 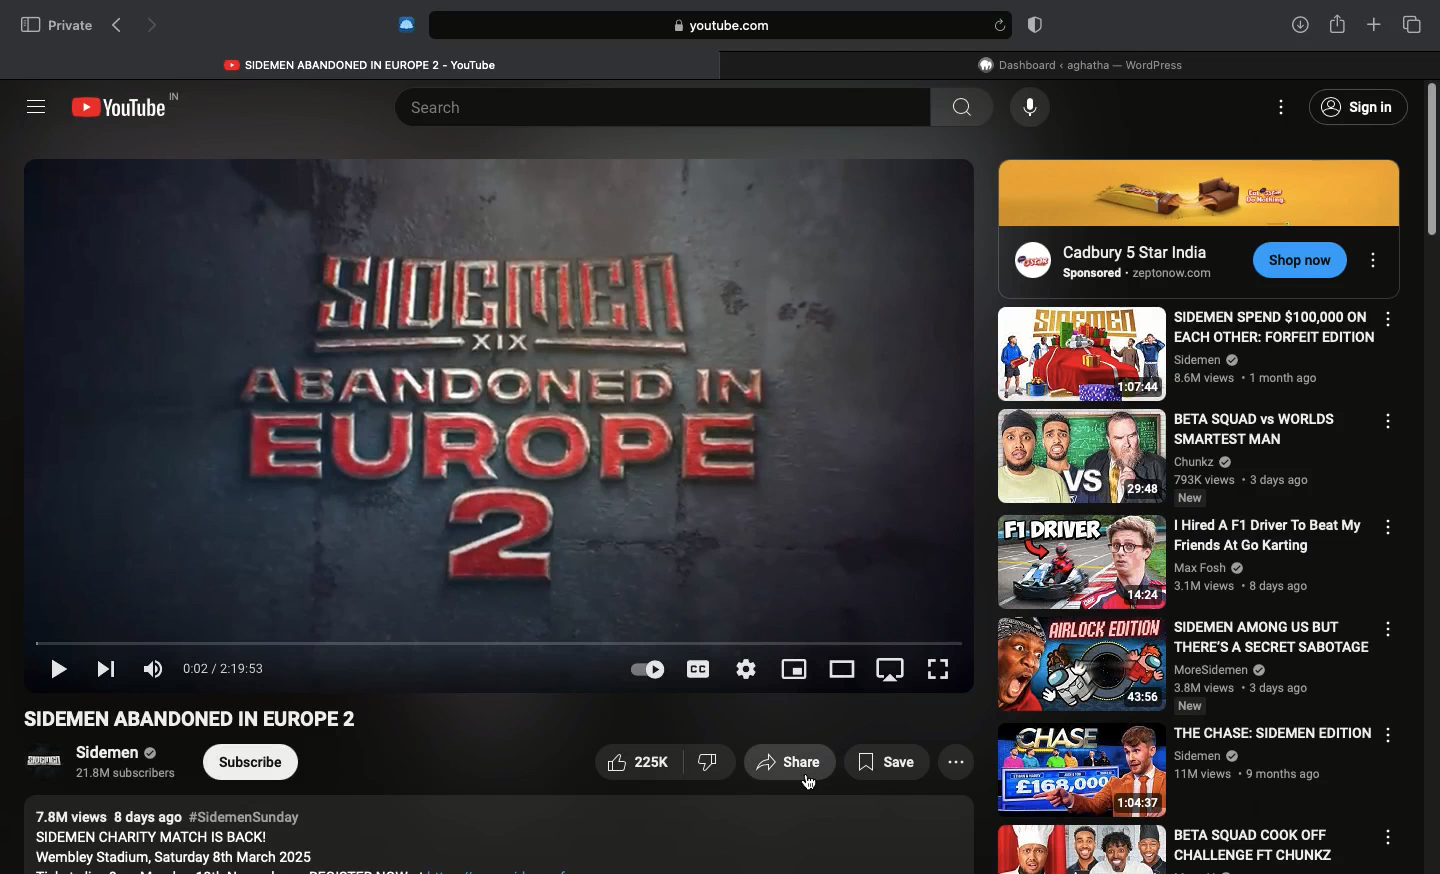 I want to click on Badge, so click(x=1032, y=26).